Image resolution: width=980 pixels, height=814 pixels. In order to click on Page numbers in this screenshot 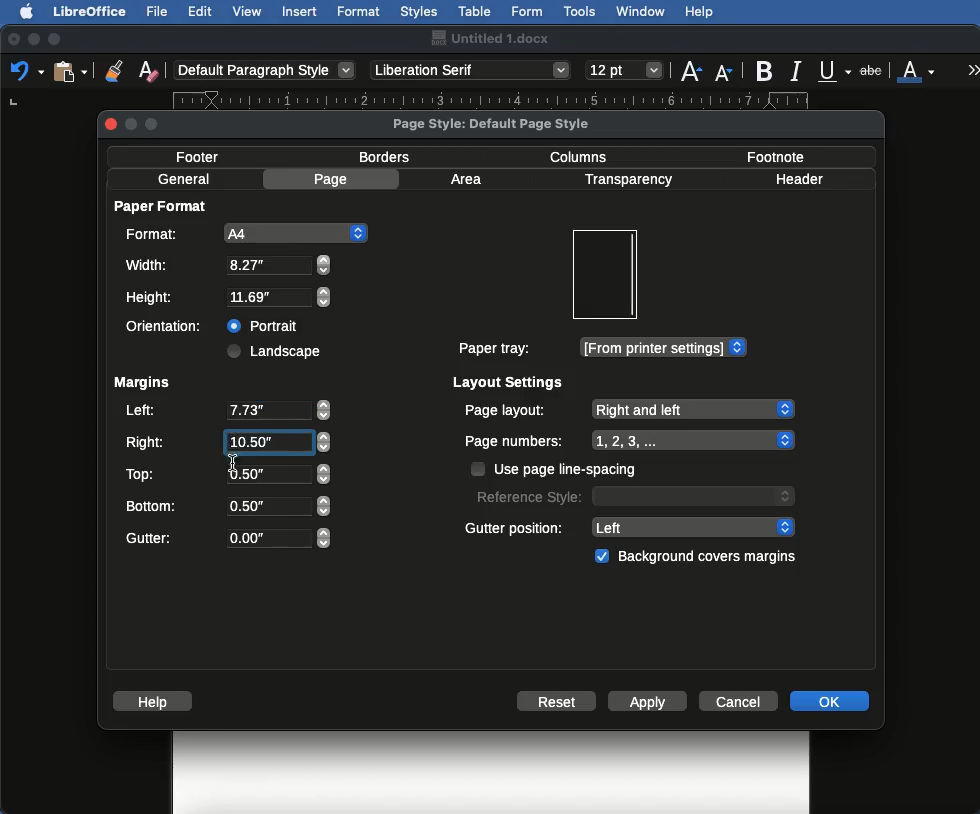, I will do `click(630, 441)`.